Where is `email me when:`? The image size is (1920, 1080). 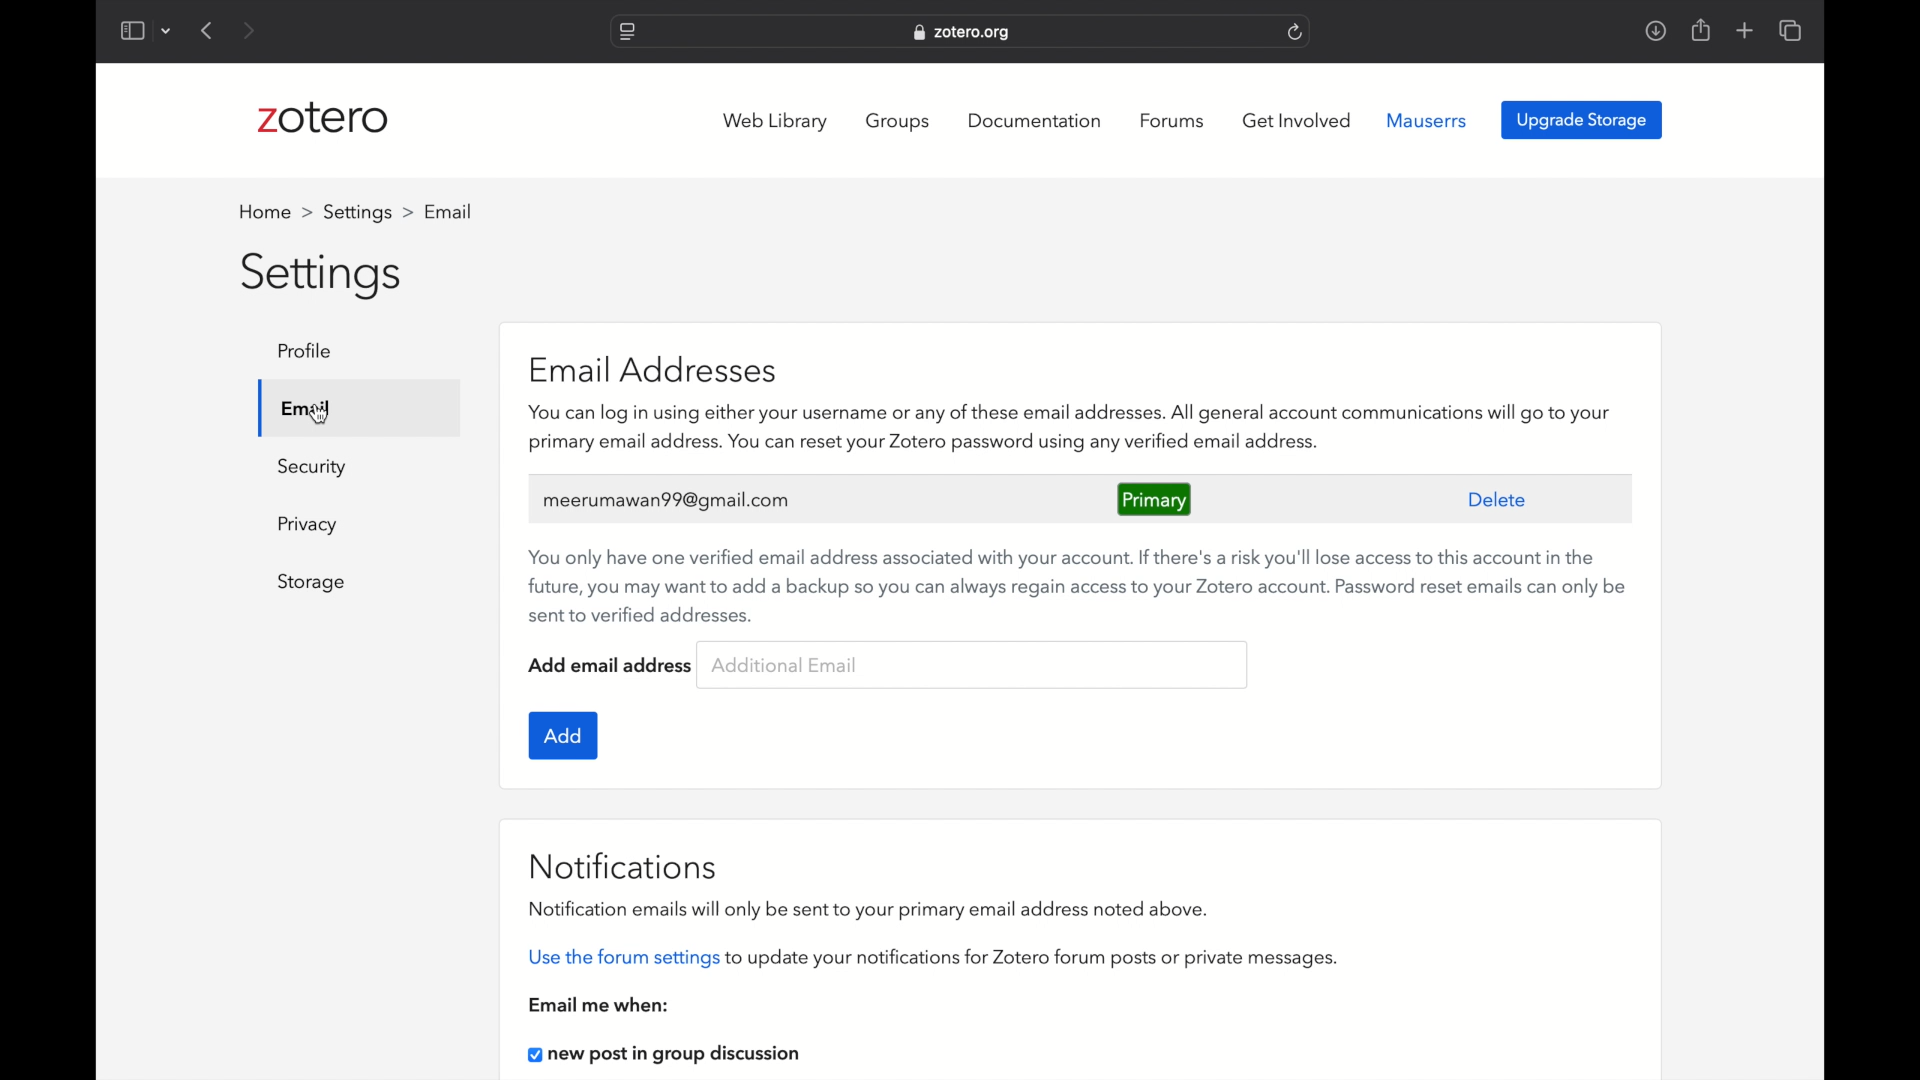
email me when: is located at coordinates (601, 1007).